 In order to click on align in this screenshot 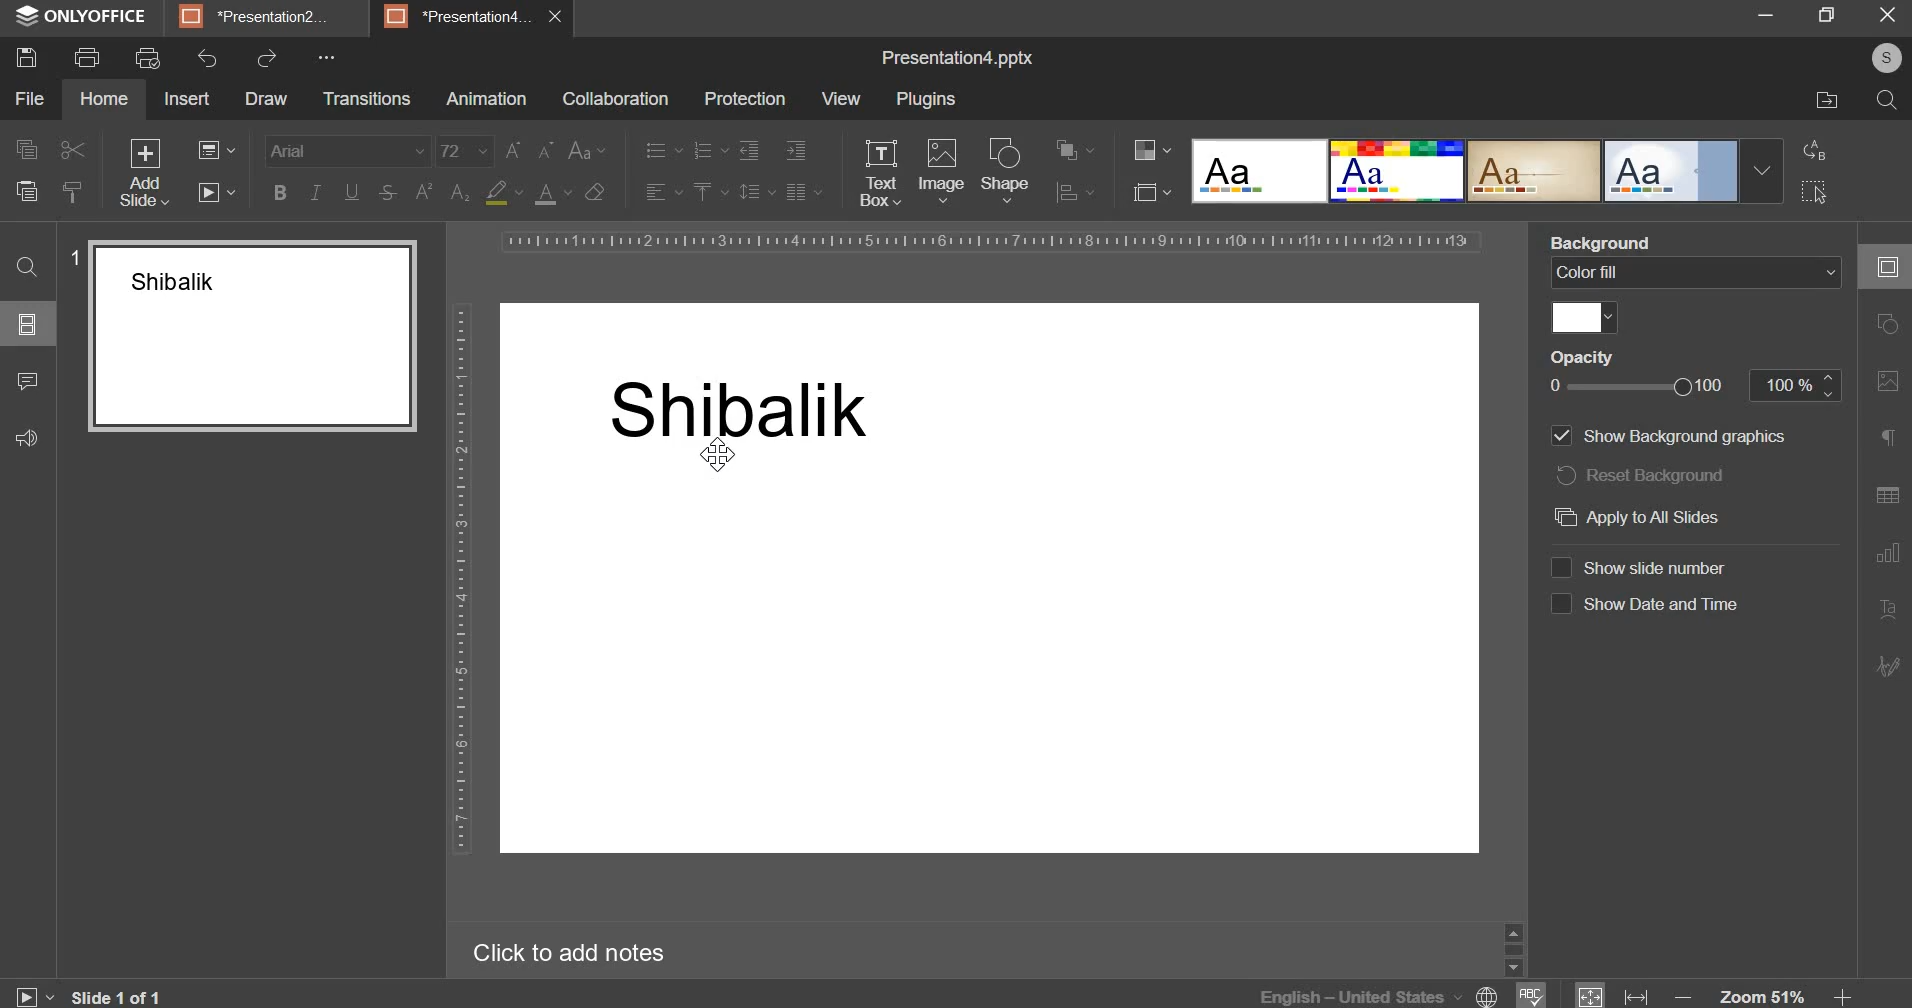, I will do `click(1073, 195)`.